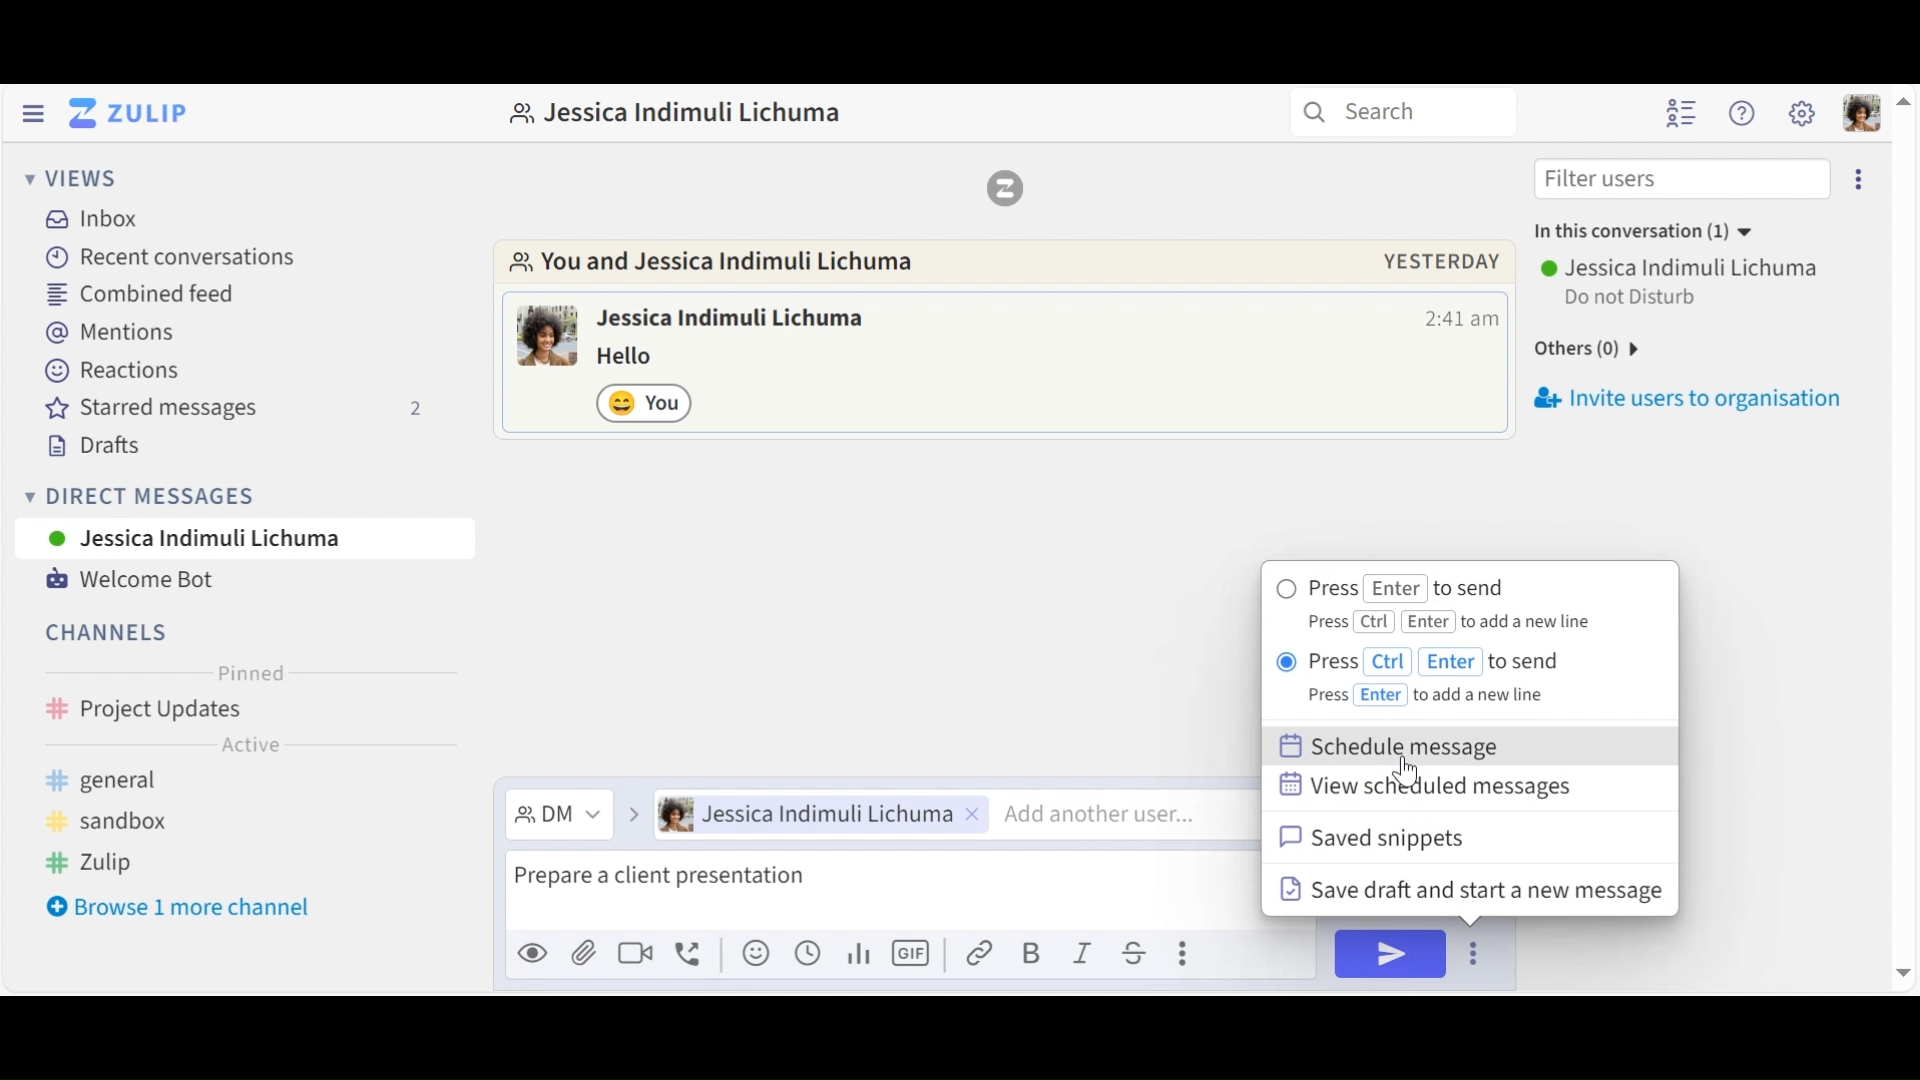 The width and height of the screenshot is (1920, 1080). Describe the element at coordinates (1684, 113) in the screenshot. I see `Hide user list` at that location.